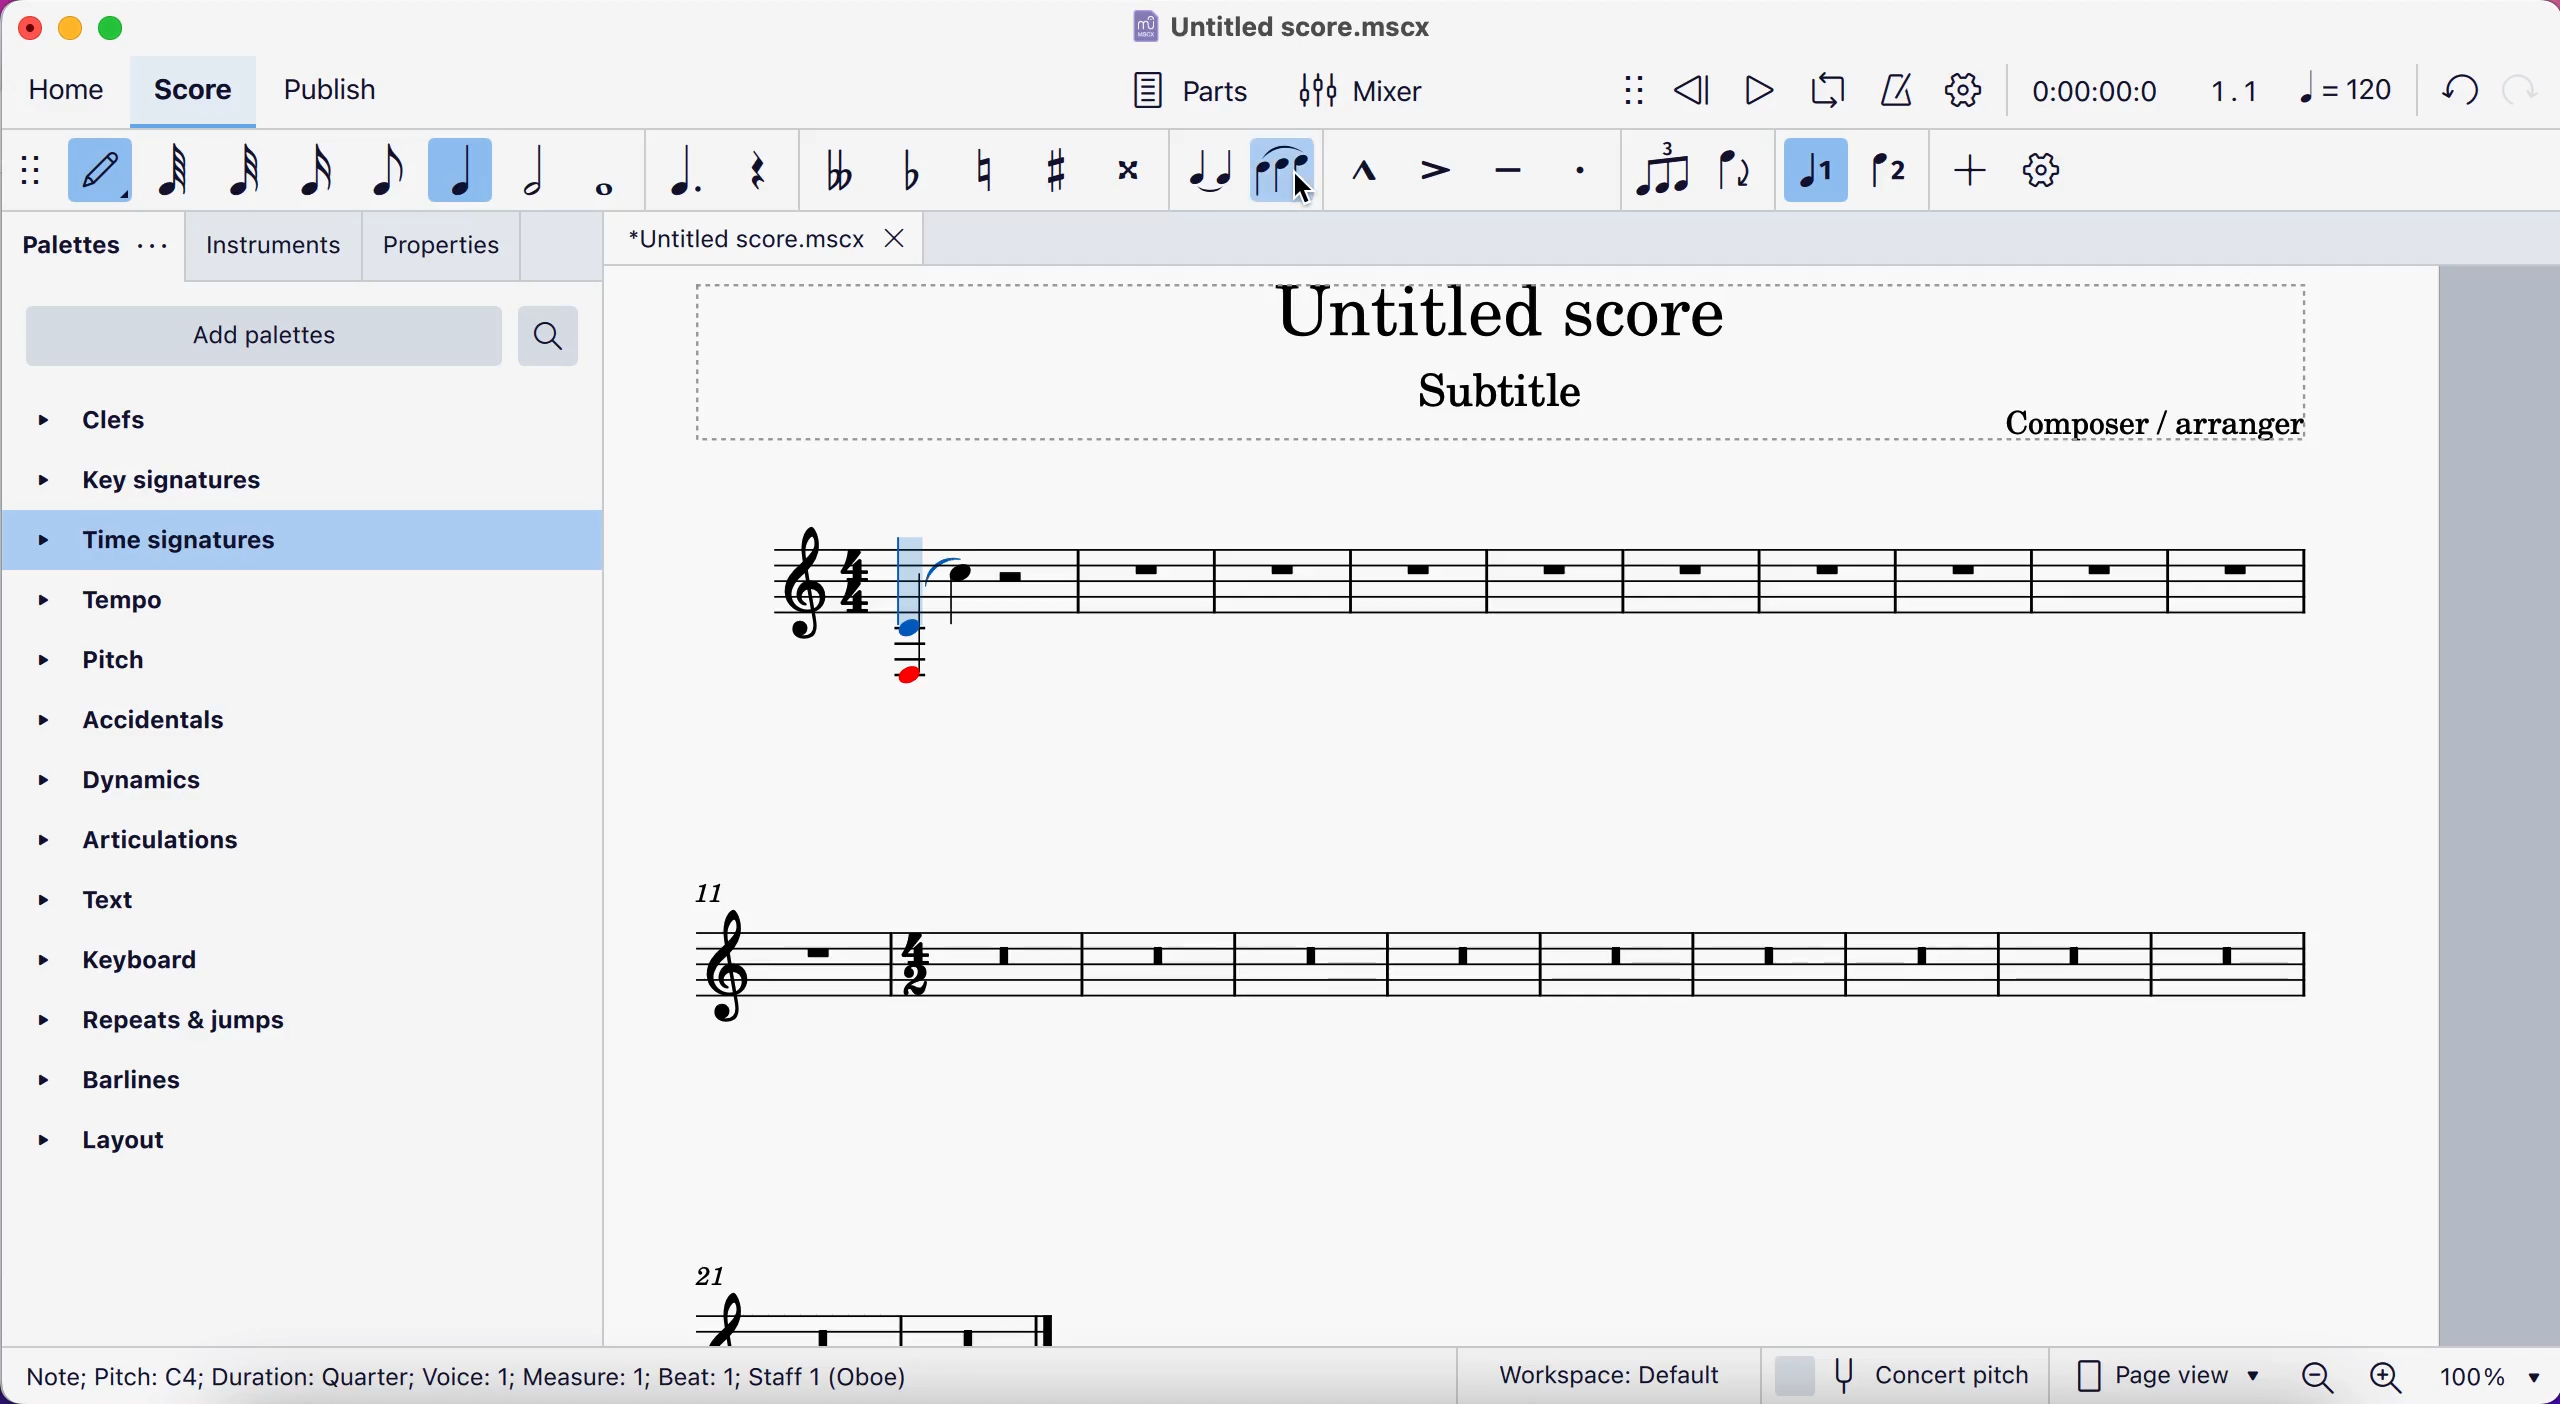  What do you see at coordinates (1750, 93) in the screenshot?
I see `play` at bounding box center [1750, 93].